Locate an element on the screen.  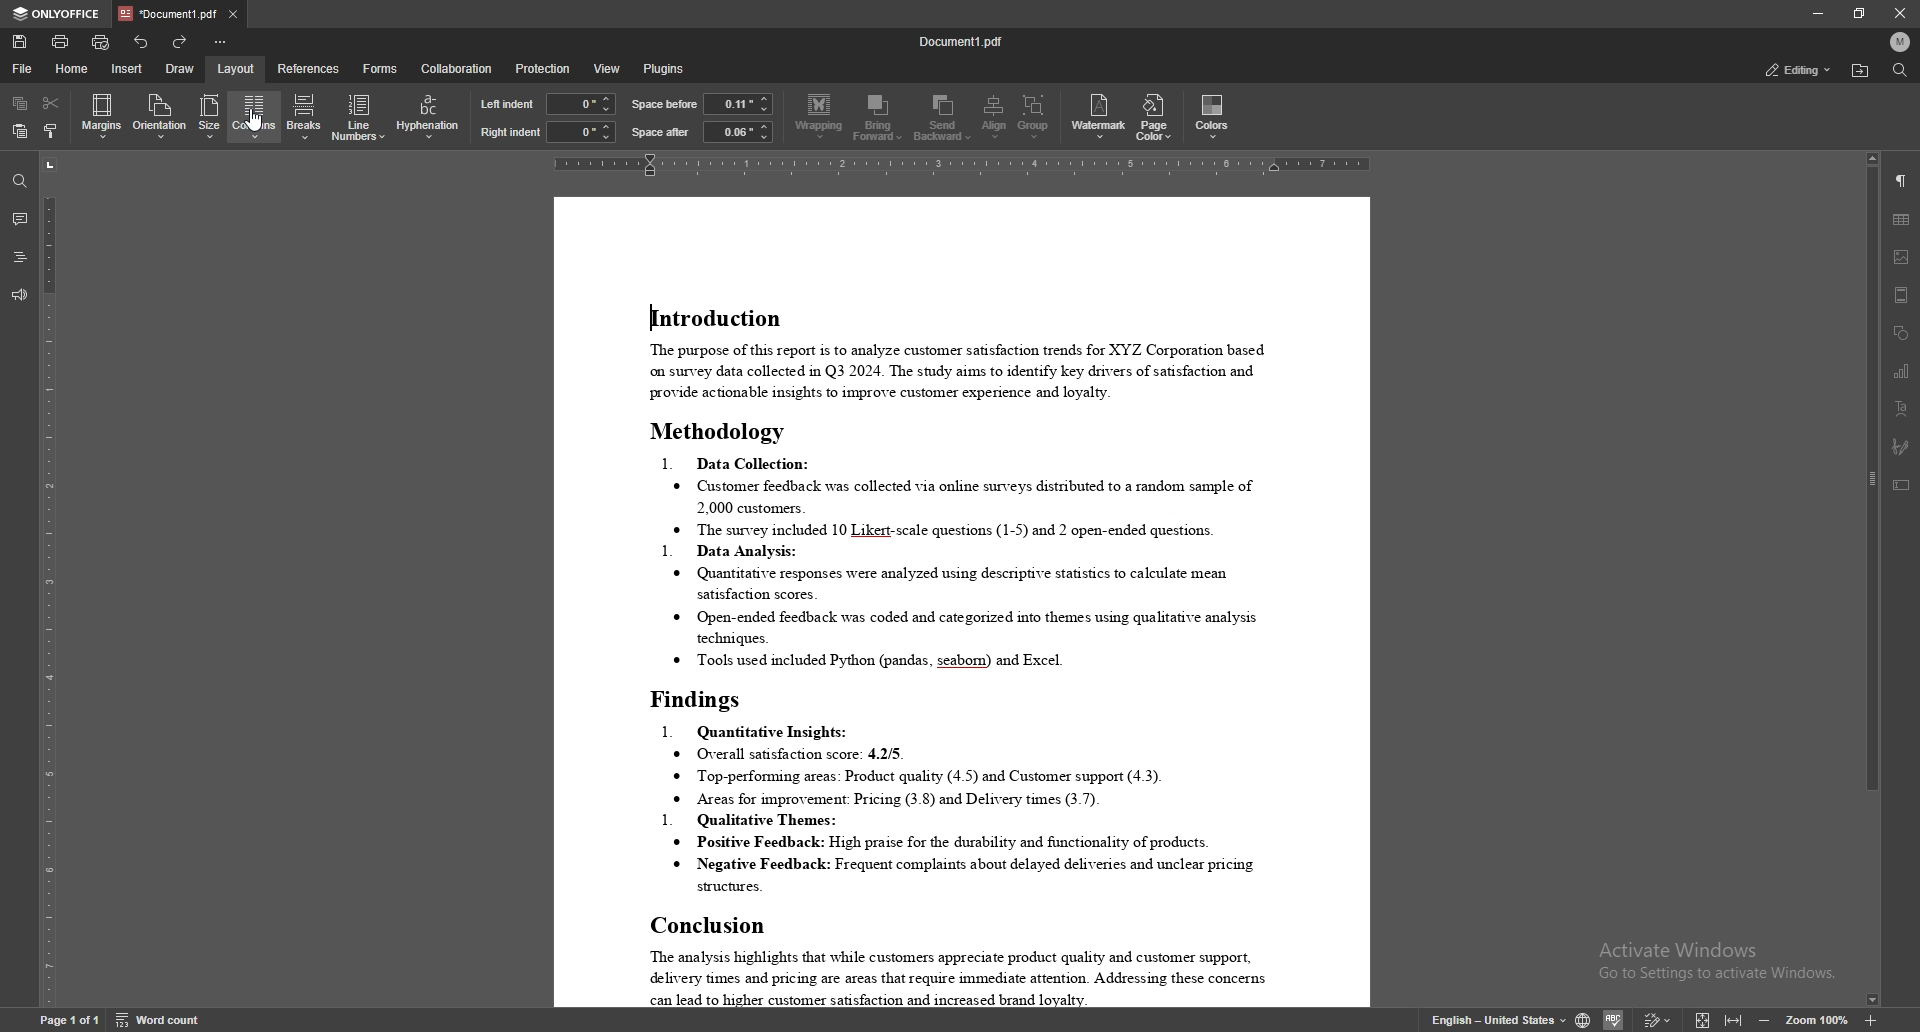
text box is located at coordinates (1903, 485).